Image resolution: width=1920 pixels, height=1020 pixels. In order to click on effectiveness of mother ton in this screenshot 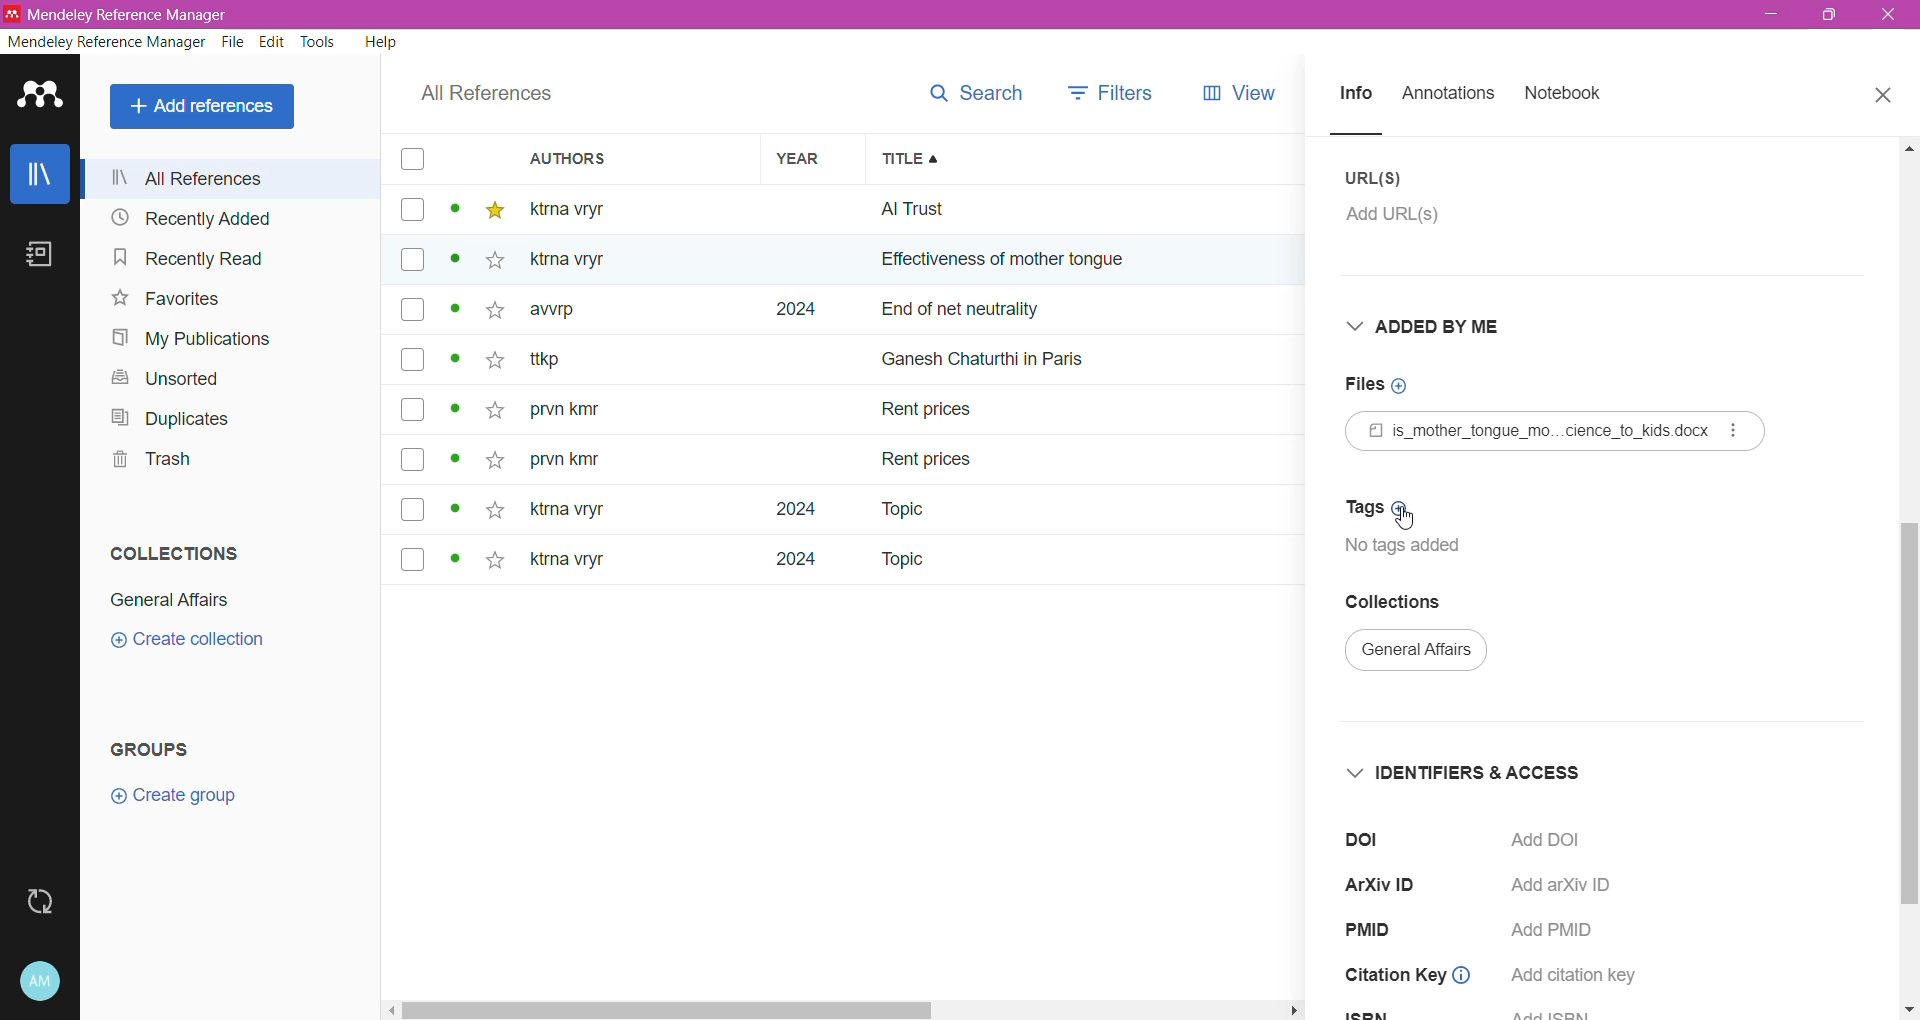, I will do `click(978, 264)`.